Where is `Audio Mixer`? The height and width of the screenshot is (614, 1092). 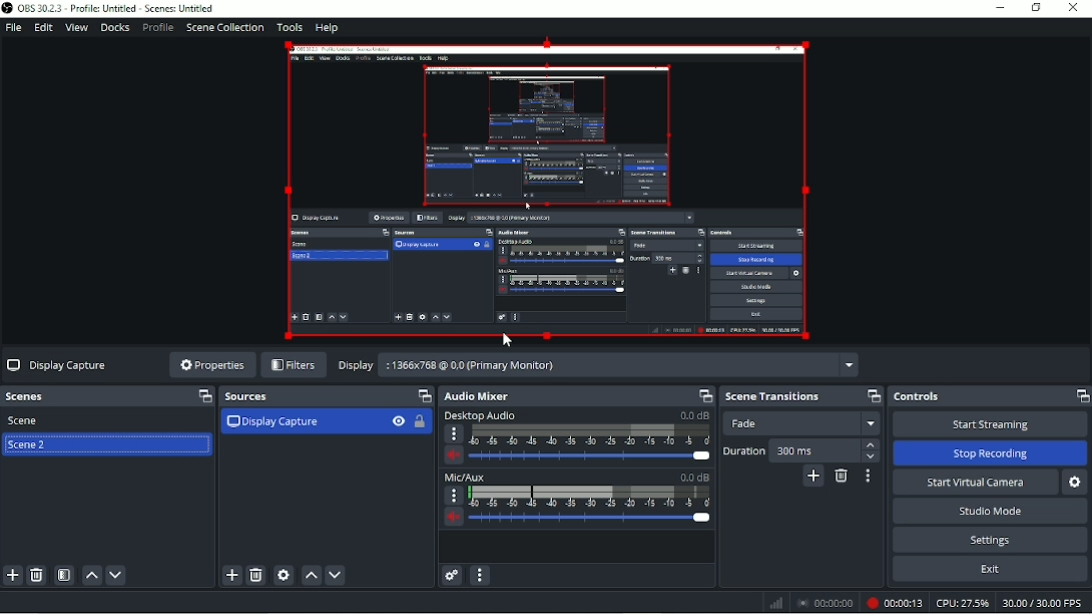
Audio Mixer is located at coordinates (477, 397).